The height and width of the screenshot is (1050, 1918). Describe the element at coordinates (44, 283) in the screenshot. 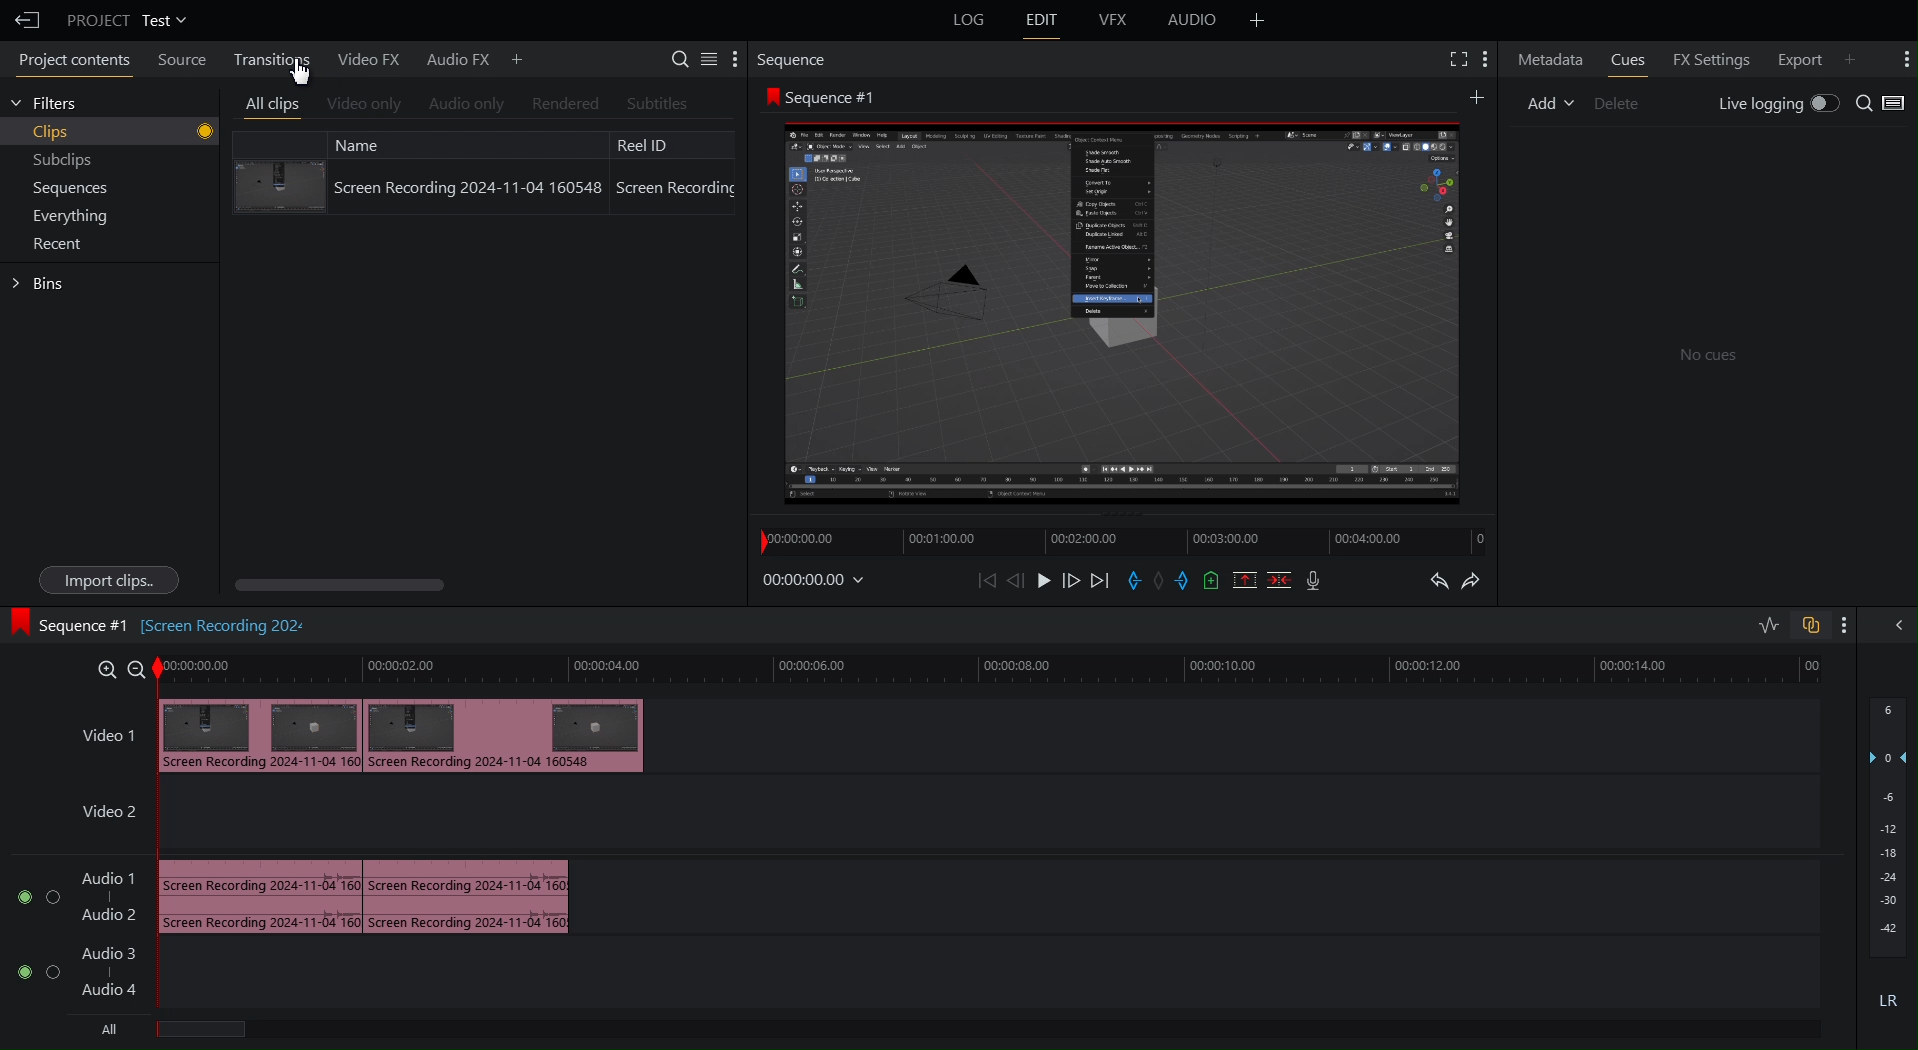

I see `Bins` at that location.